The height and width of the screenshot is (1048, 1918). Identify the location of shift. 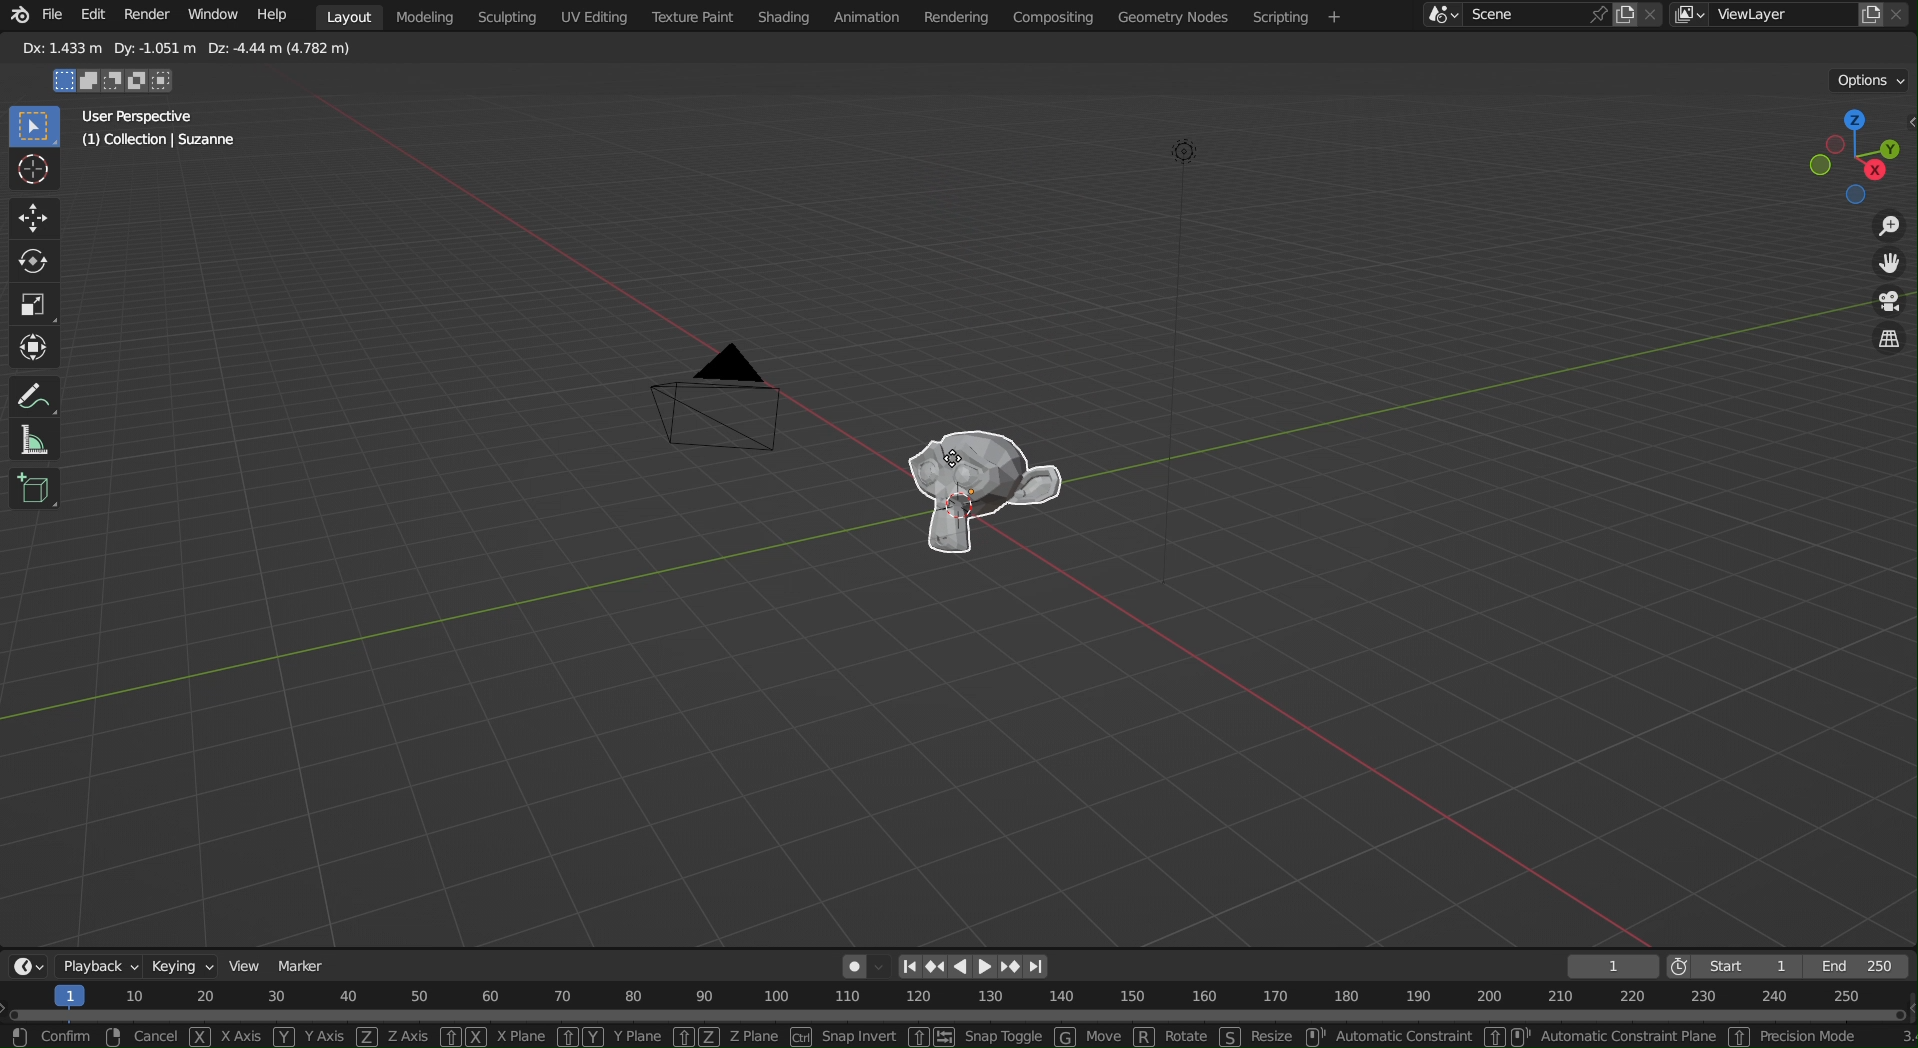
(1737, 1038).